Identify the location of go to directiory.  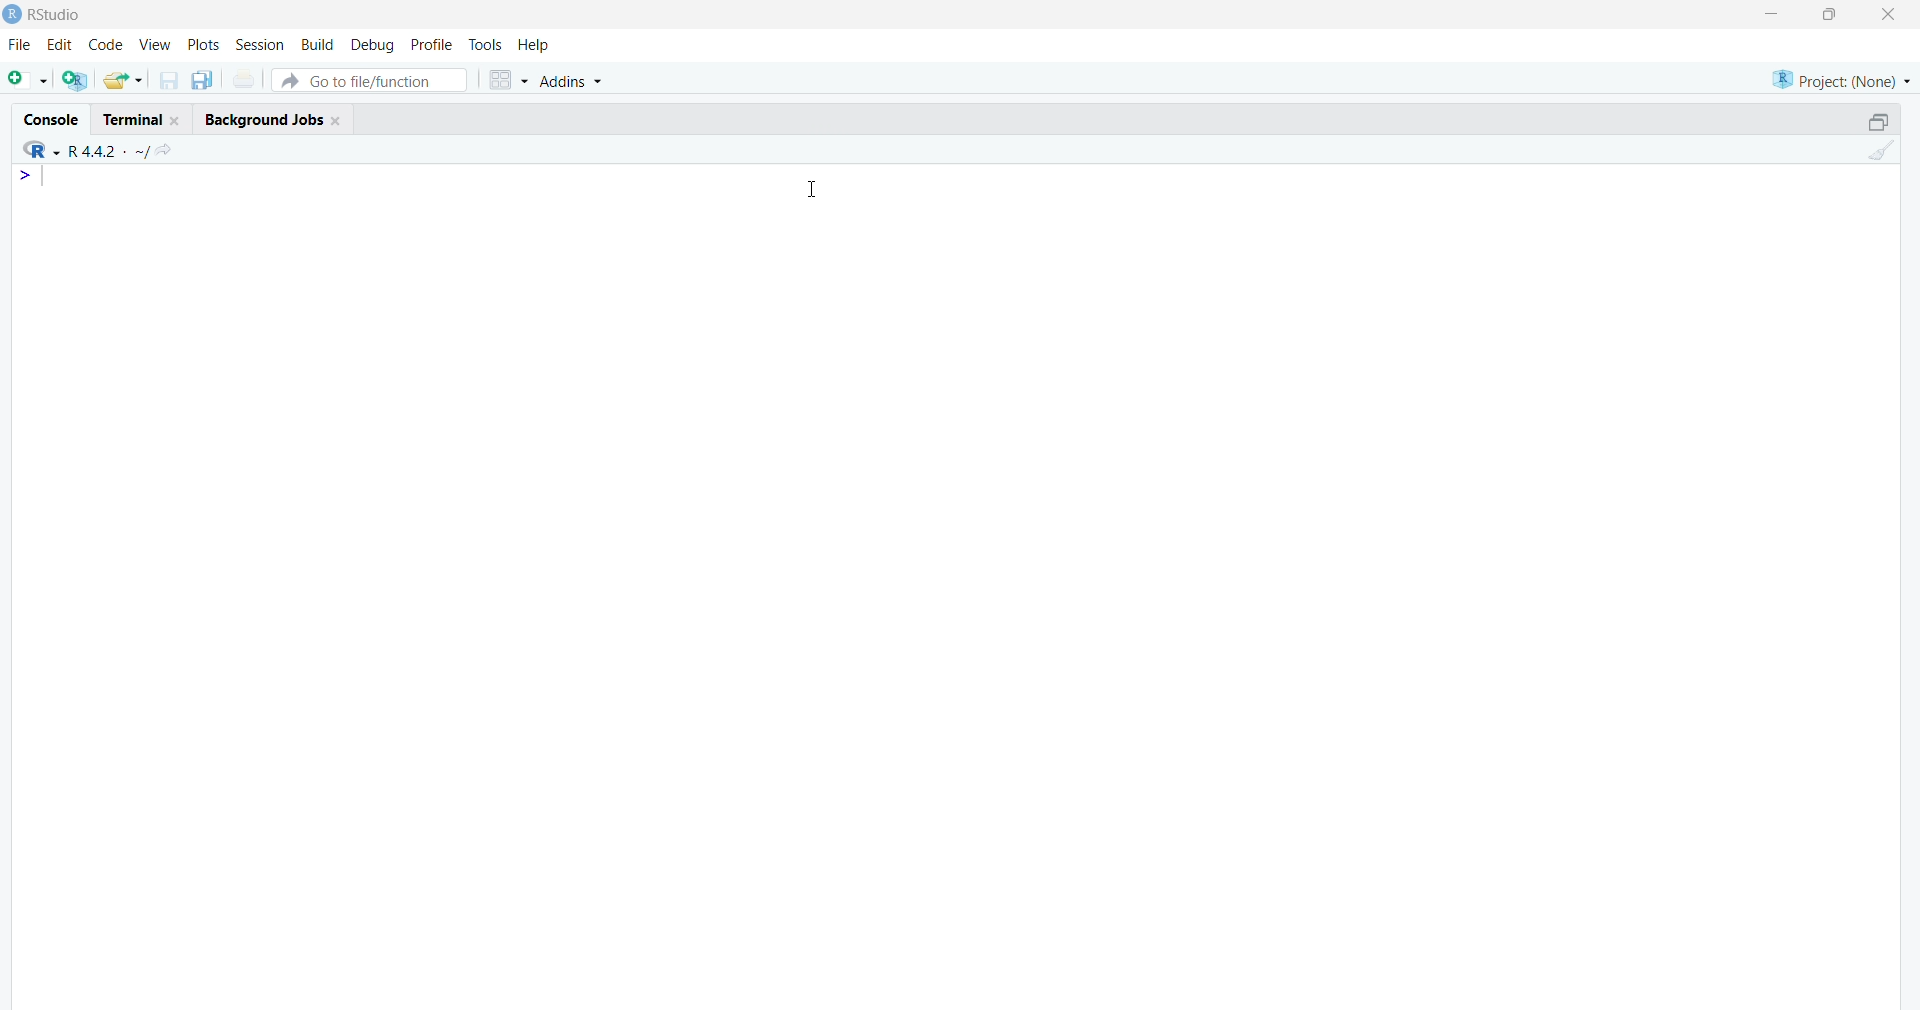
(168, 149).